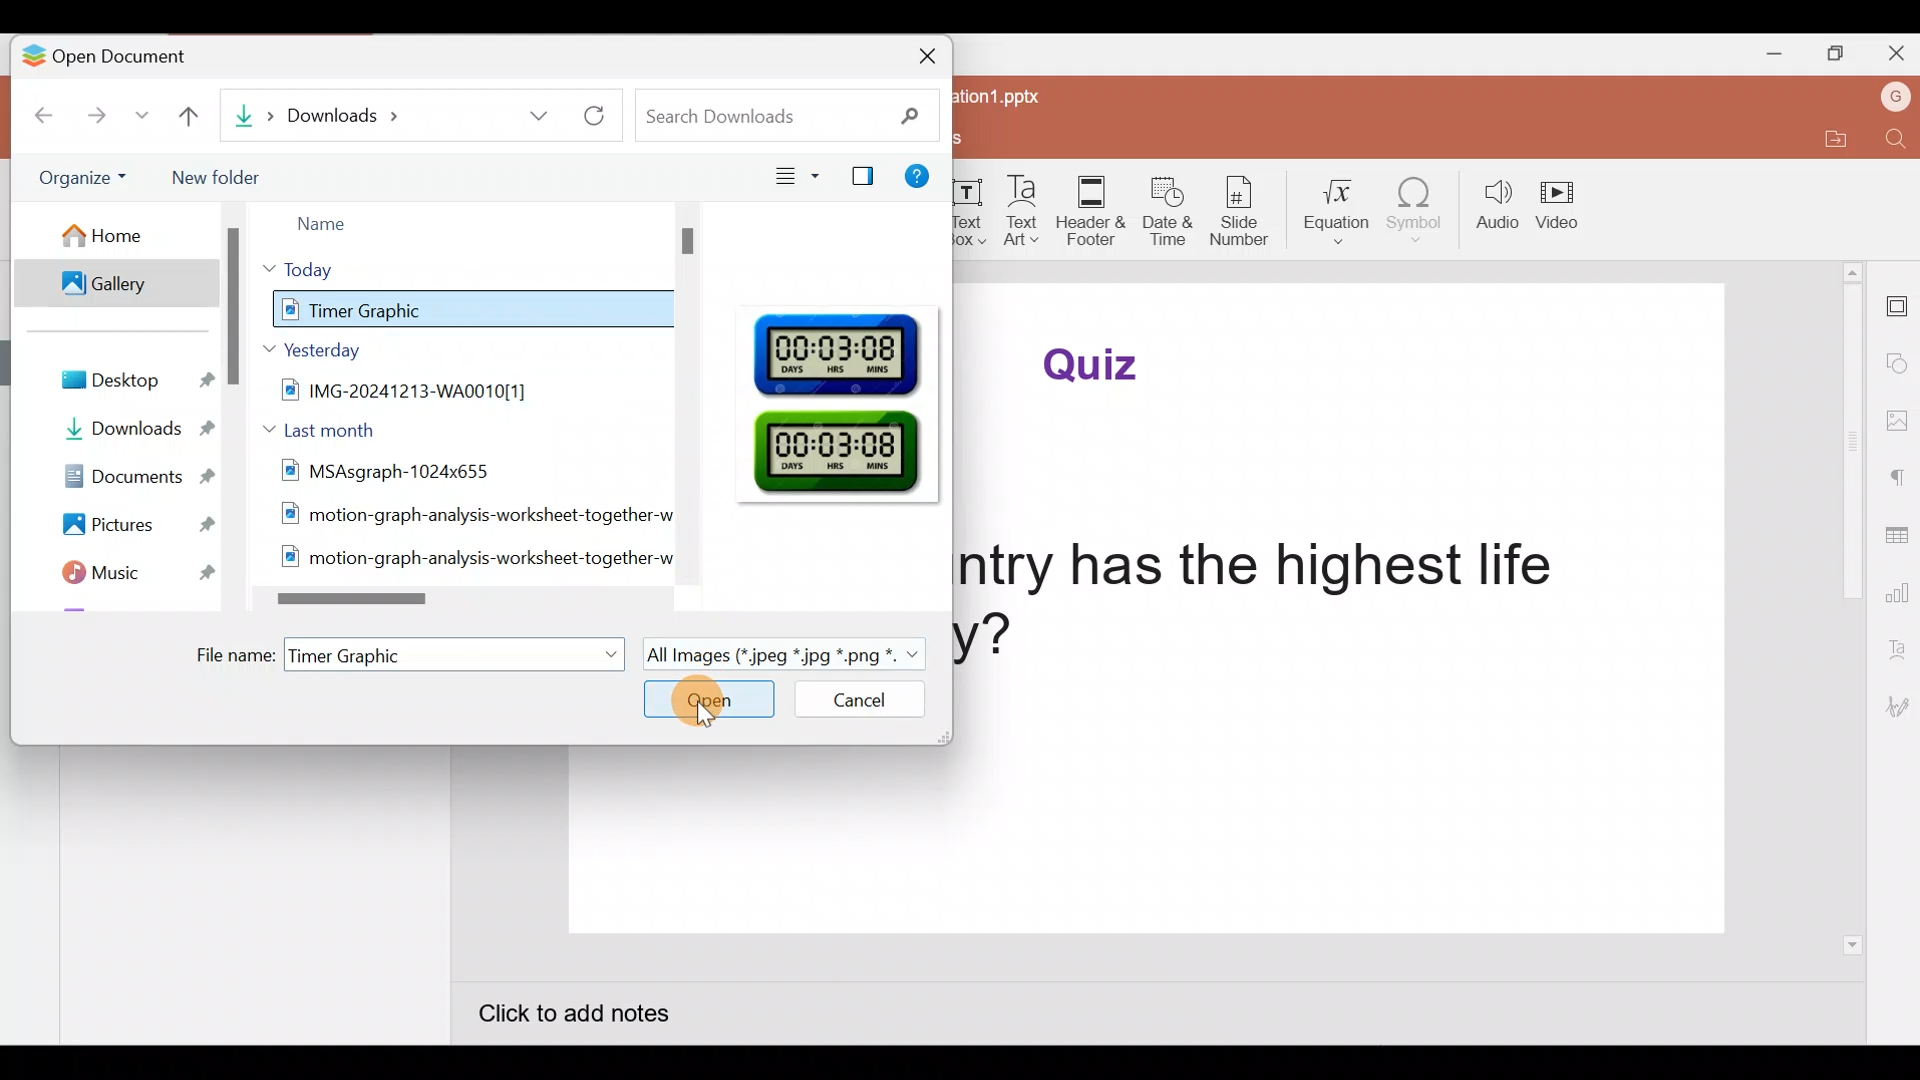 The image size is (1920, 1080). Describe the element at coordinates (124, 520) in the screenshot. I see `Pictures` at that location.